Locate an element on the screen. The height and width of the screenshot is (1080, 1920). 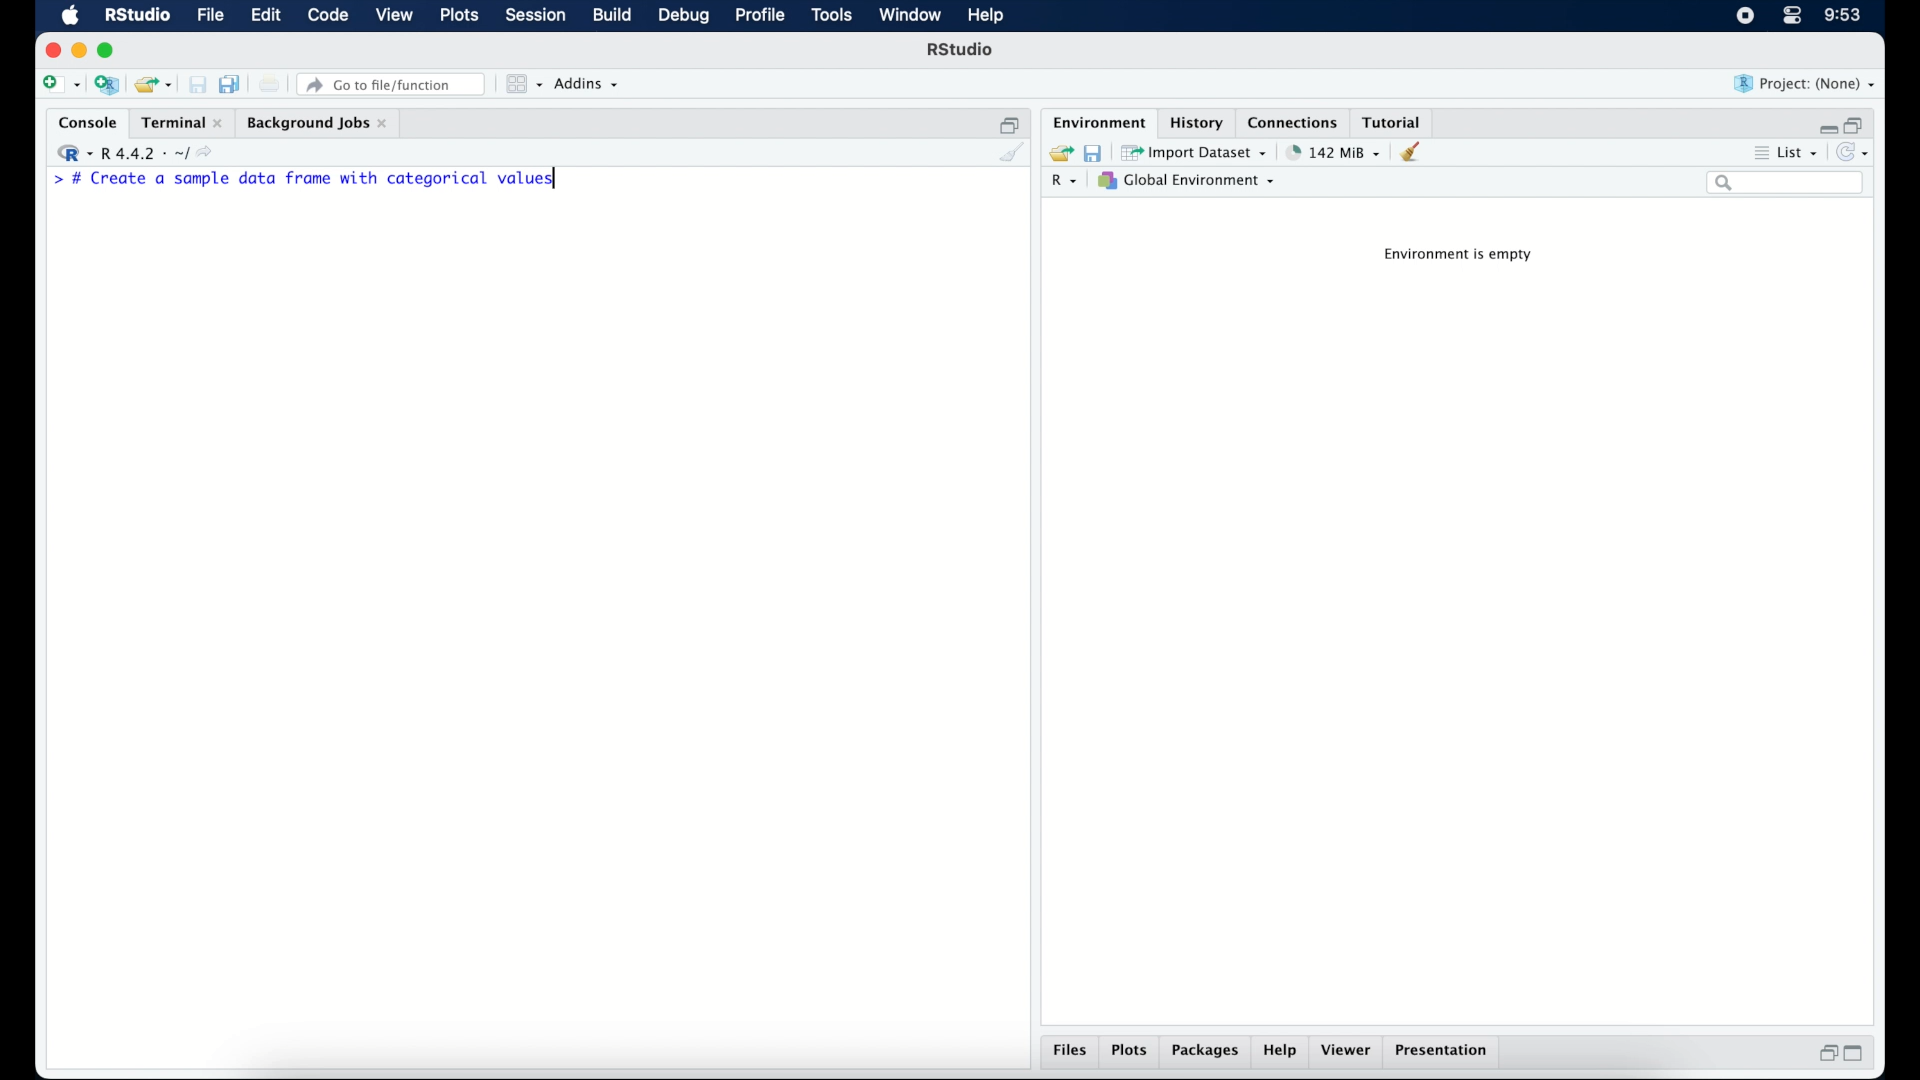
close is located at coordinates (49, 49).